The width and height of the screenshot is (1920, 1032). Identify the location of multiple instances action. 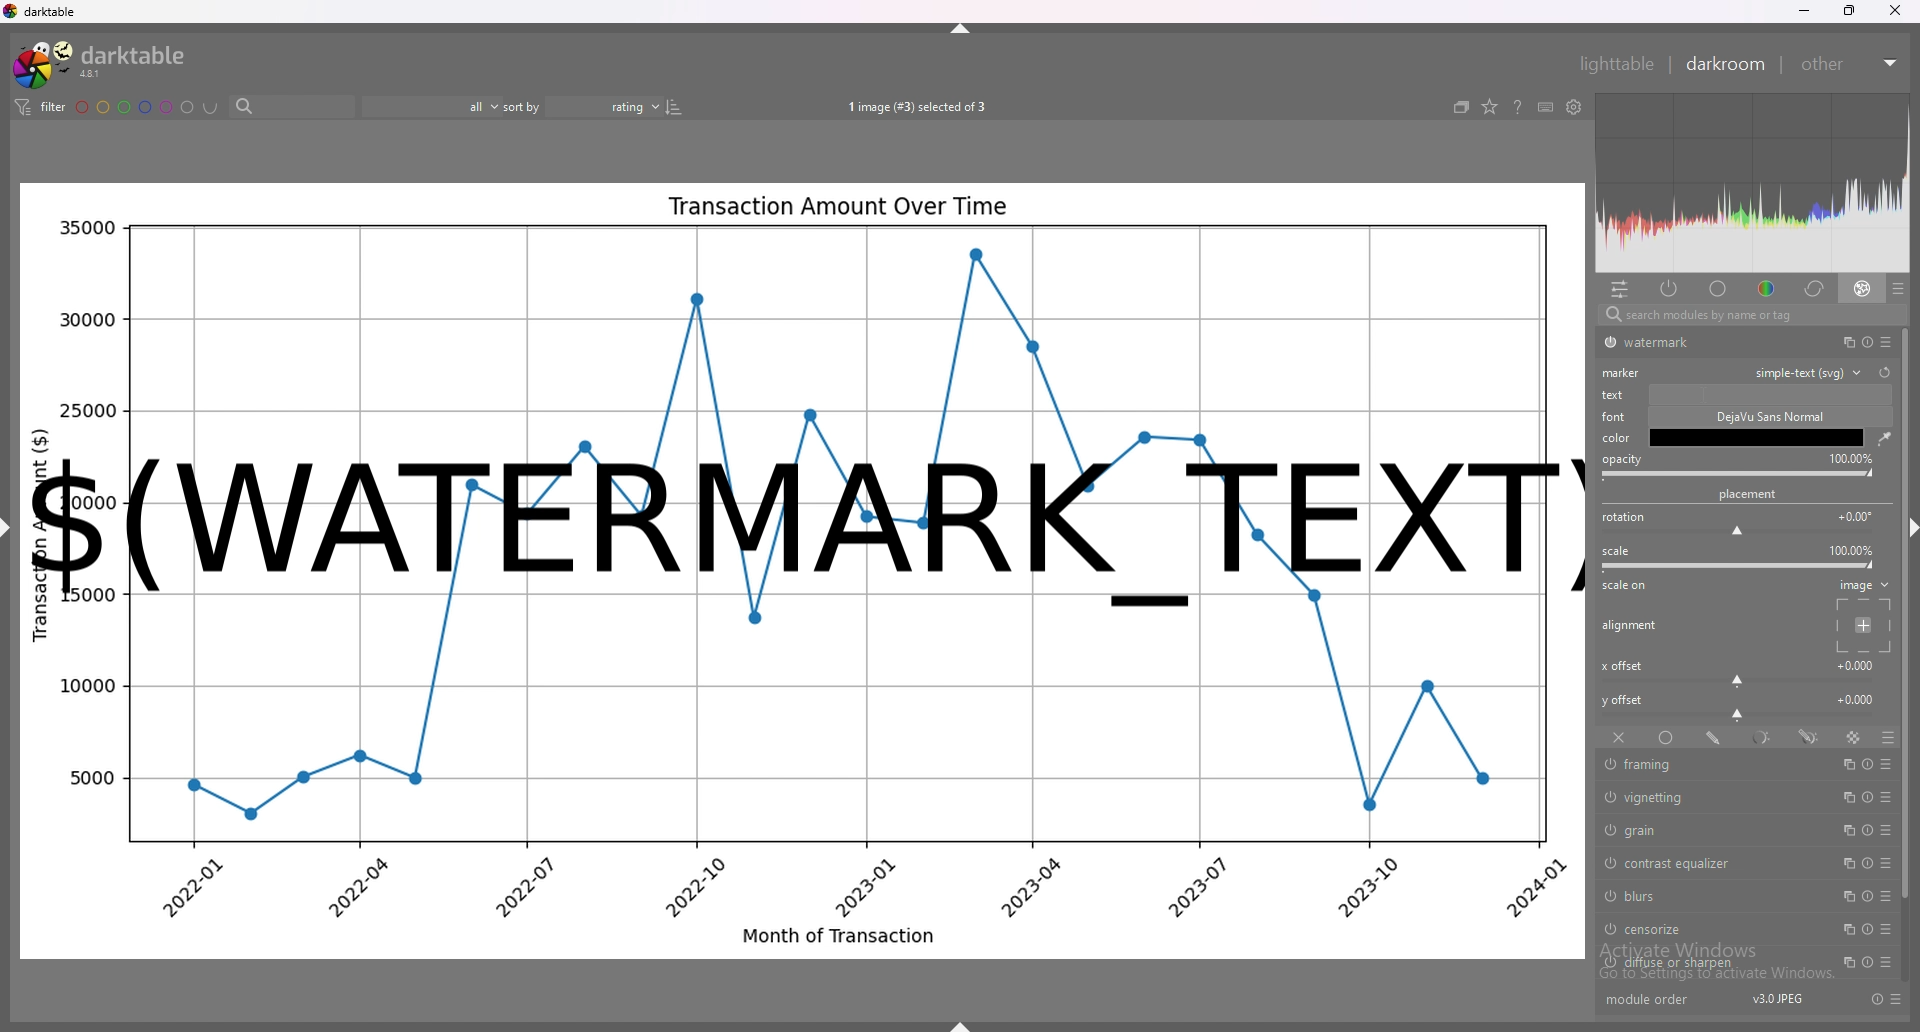
(1846, 896).